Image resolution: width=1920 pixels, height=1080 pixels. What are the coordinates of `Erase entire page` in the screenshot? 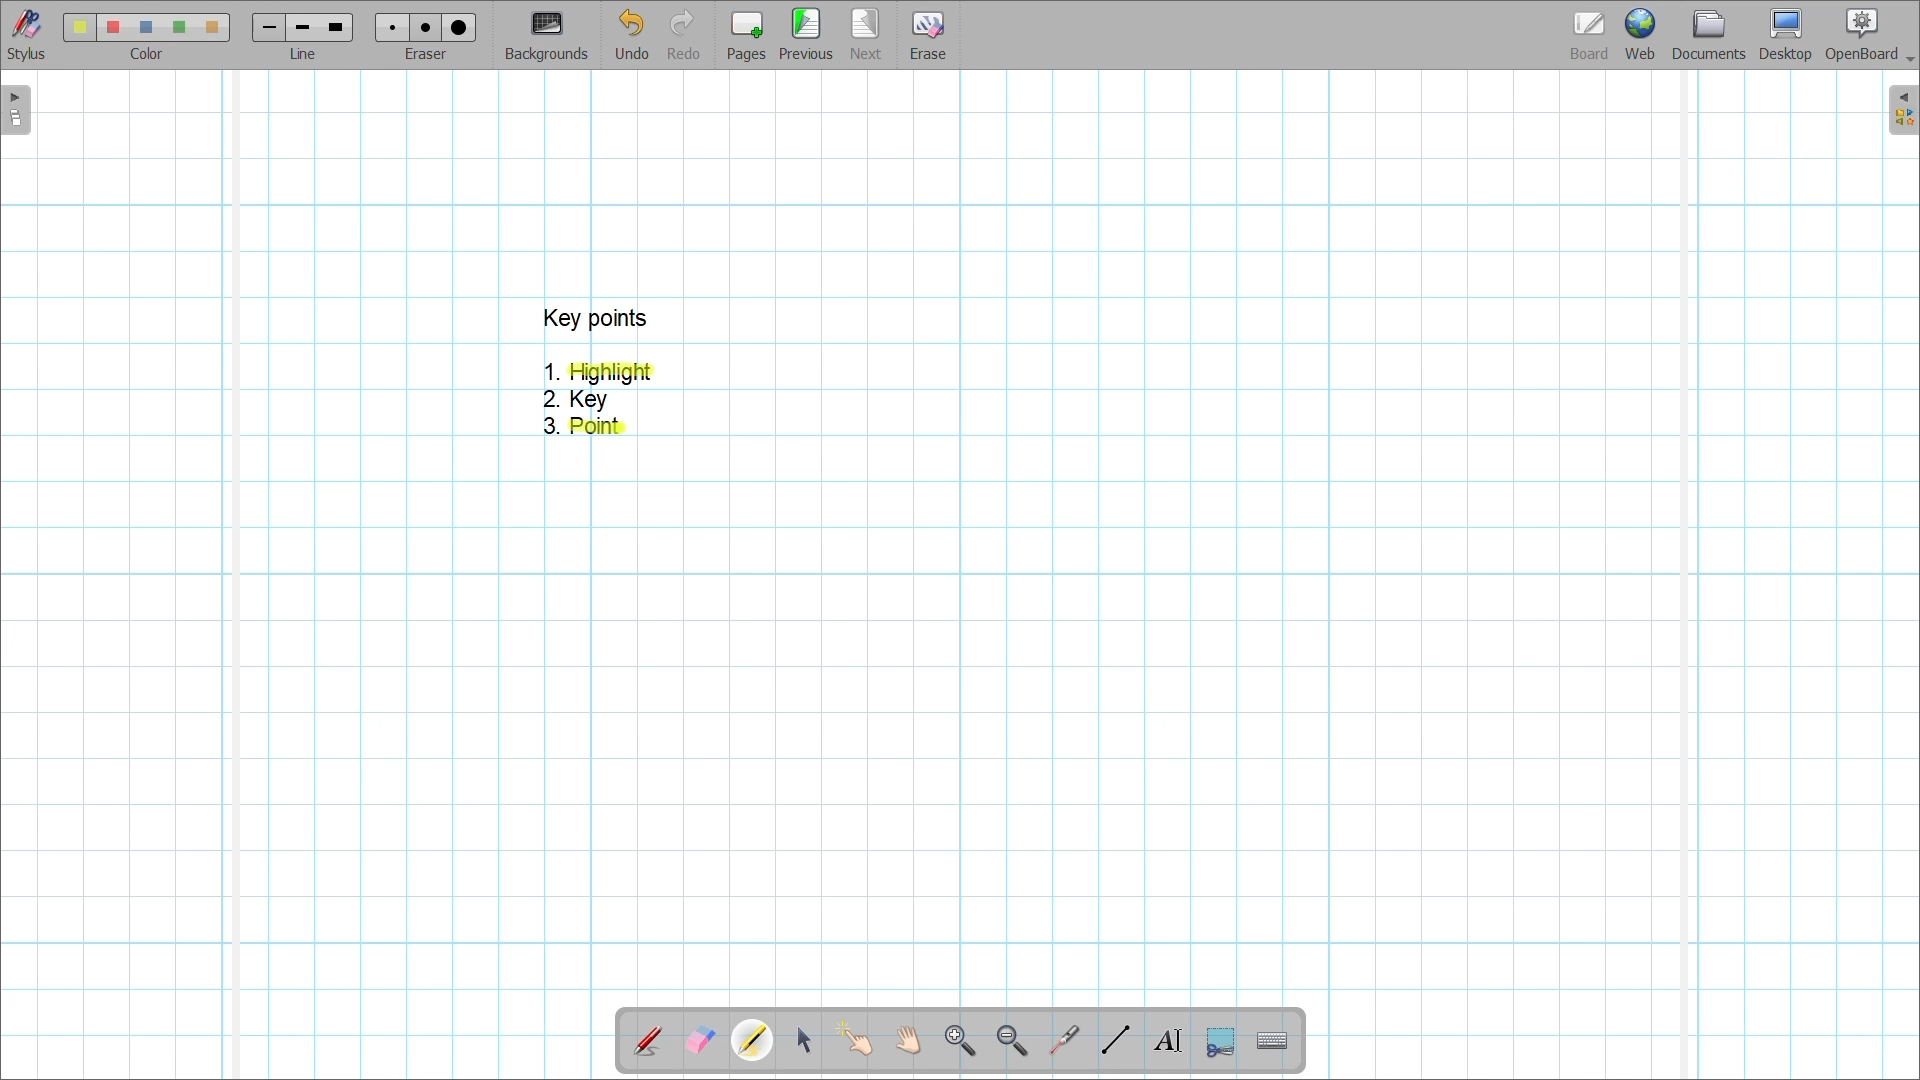 It's located at (927, 36).